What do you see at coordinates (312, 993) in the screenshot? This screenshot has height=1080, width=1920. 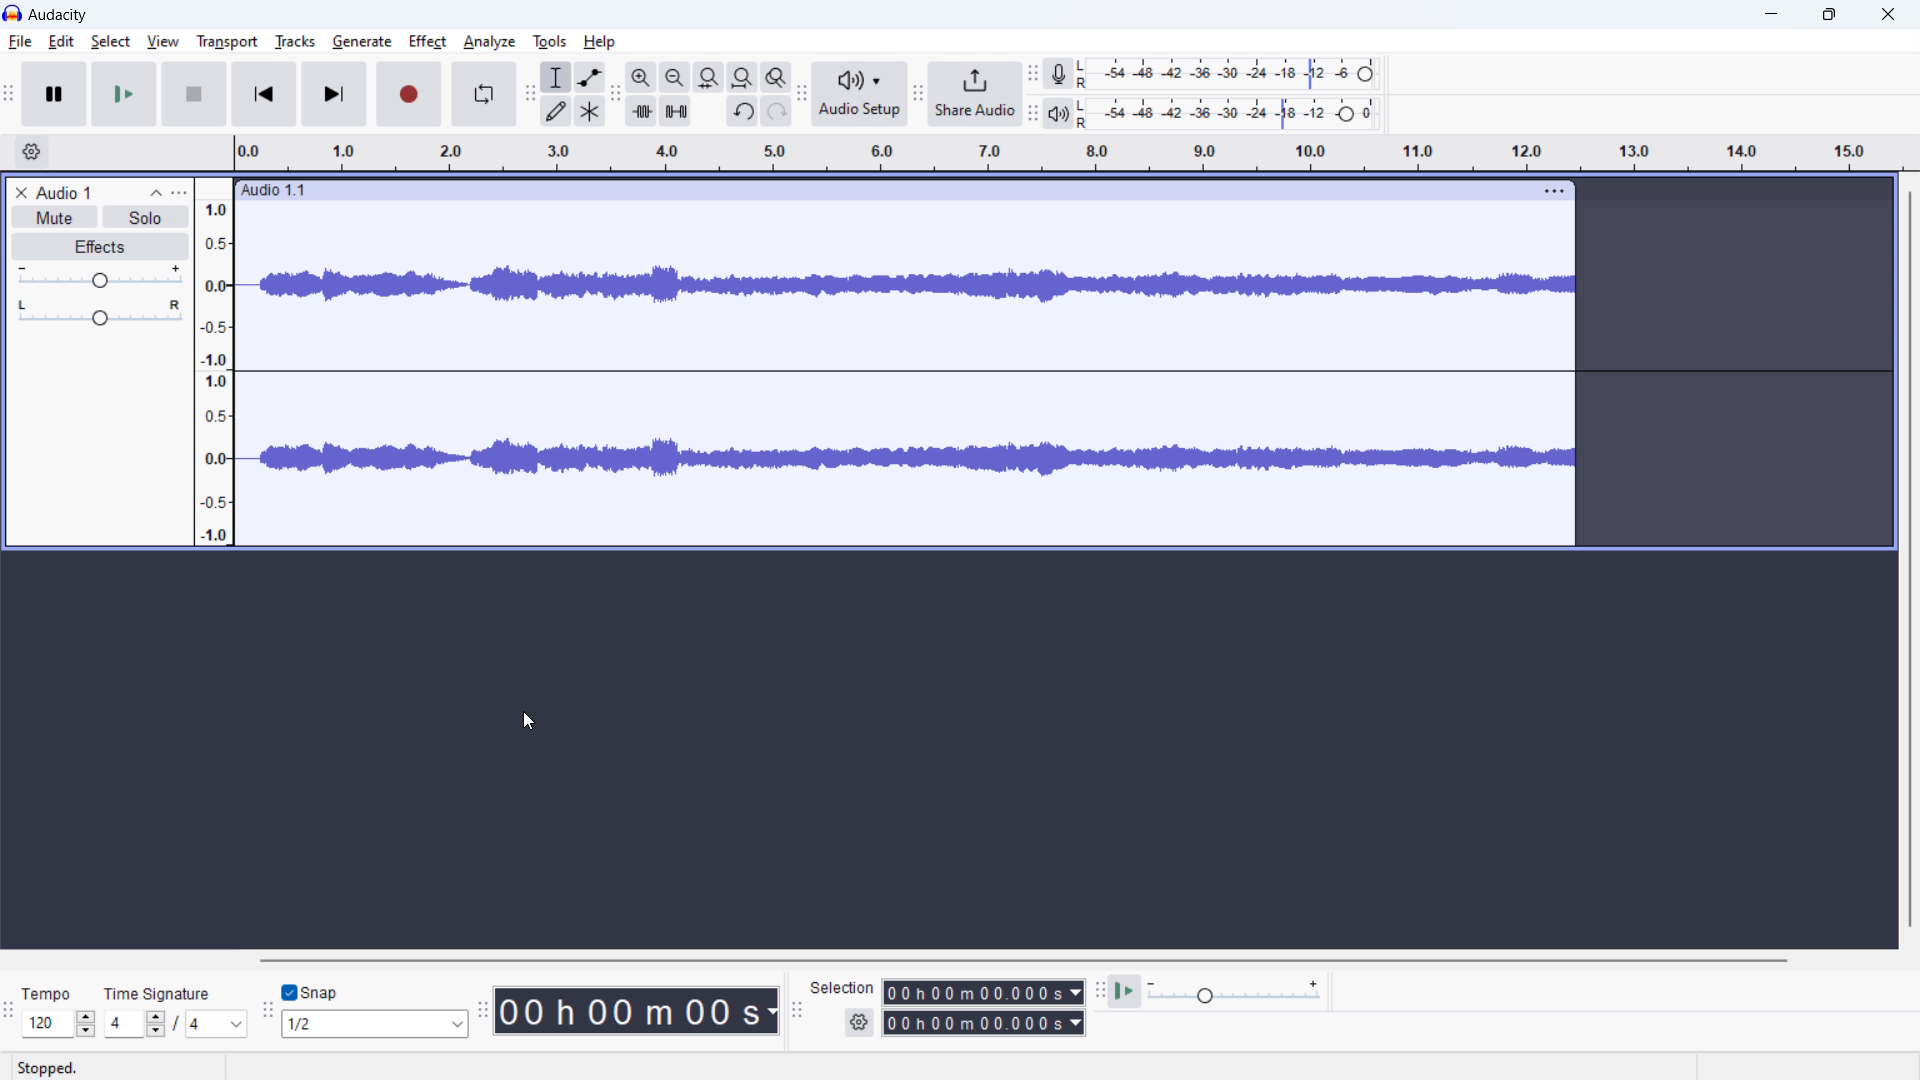 I see `toggle snap` at bounding box center [312, 993].